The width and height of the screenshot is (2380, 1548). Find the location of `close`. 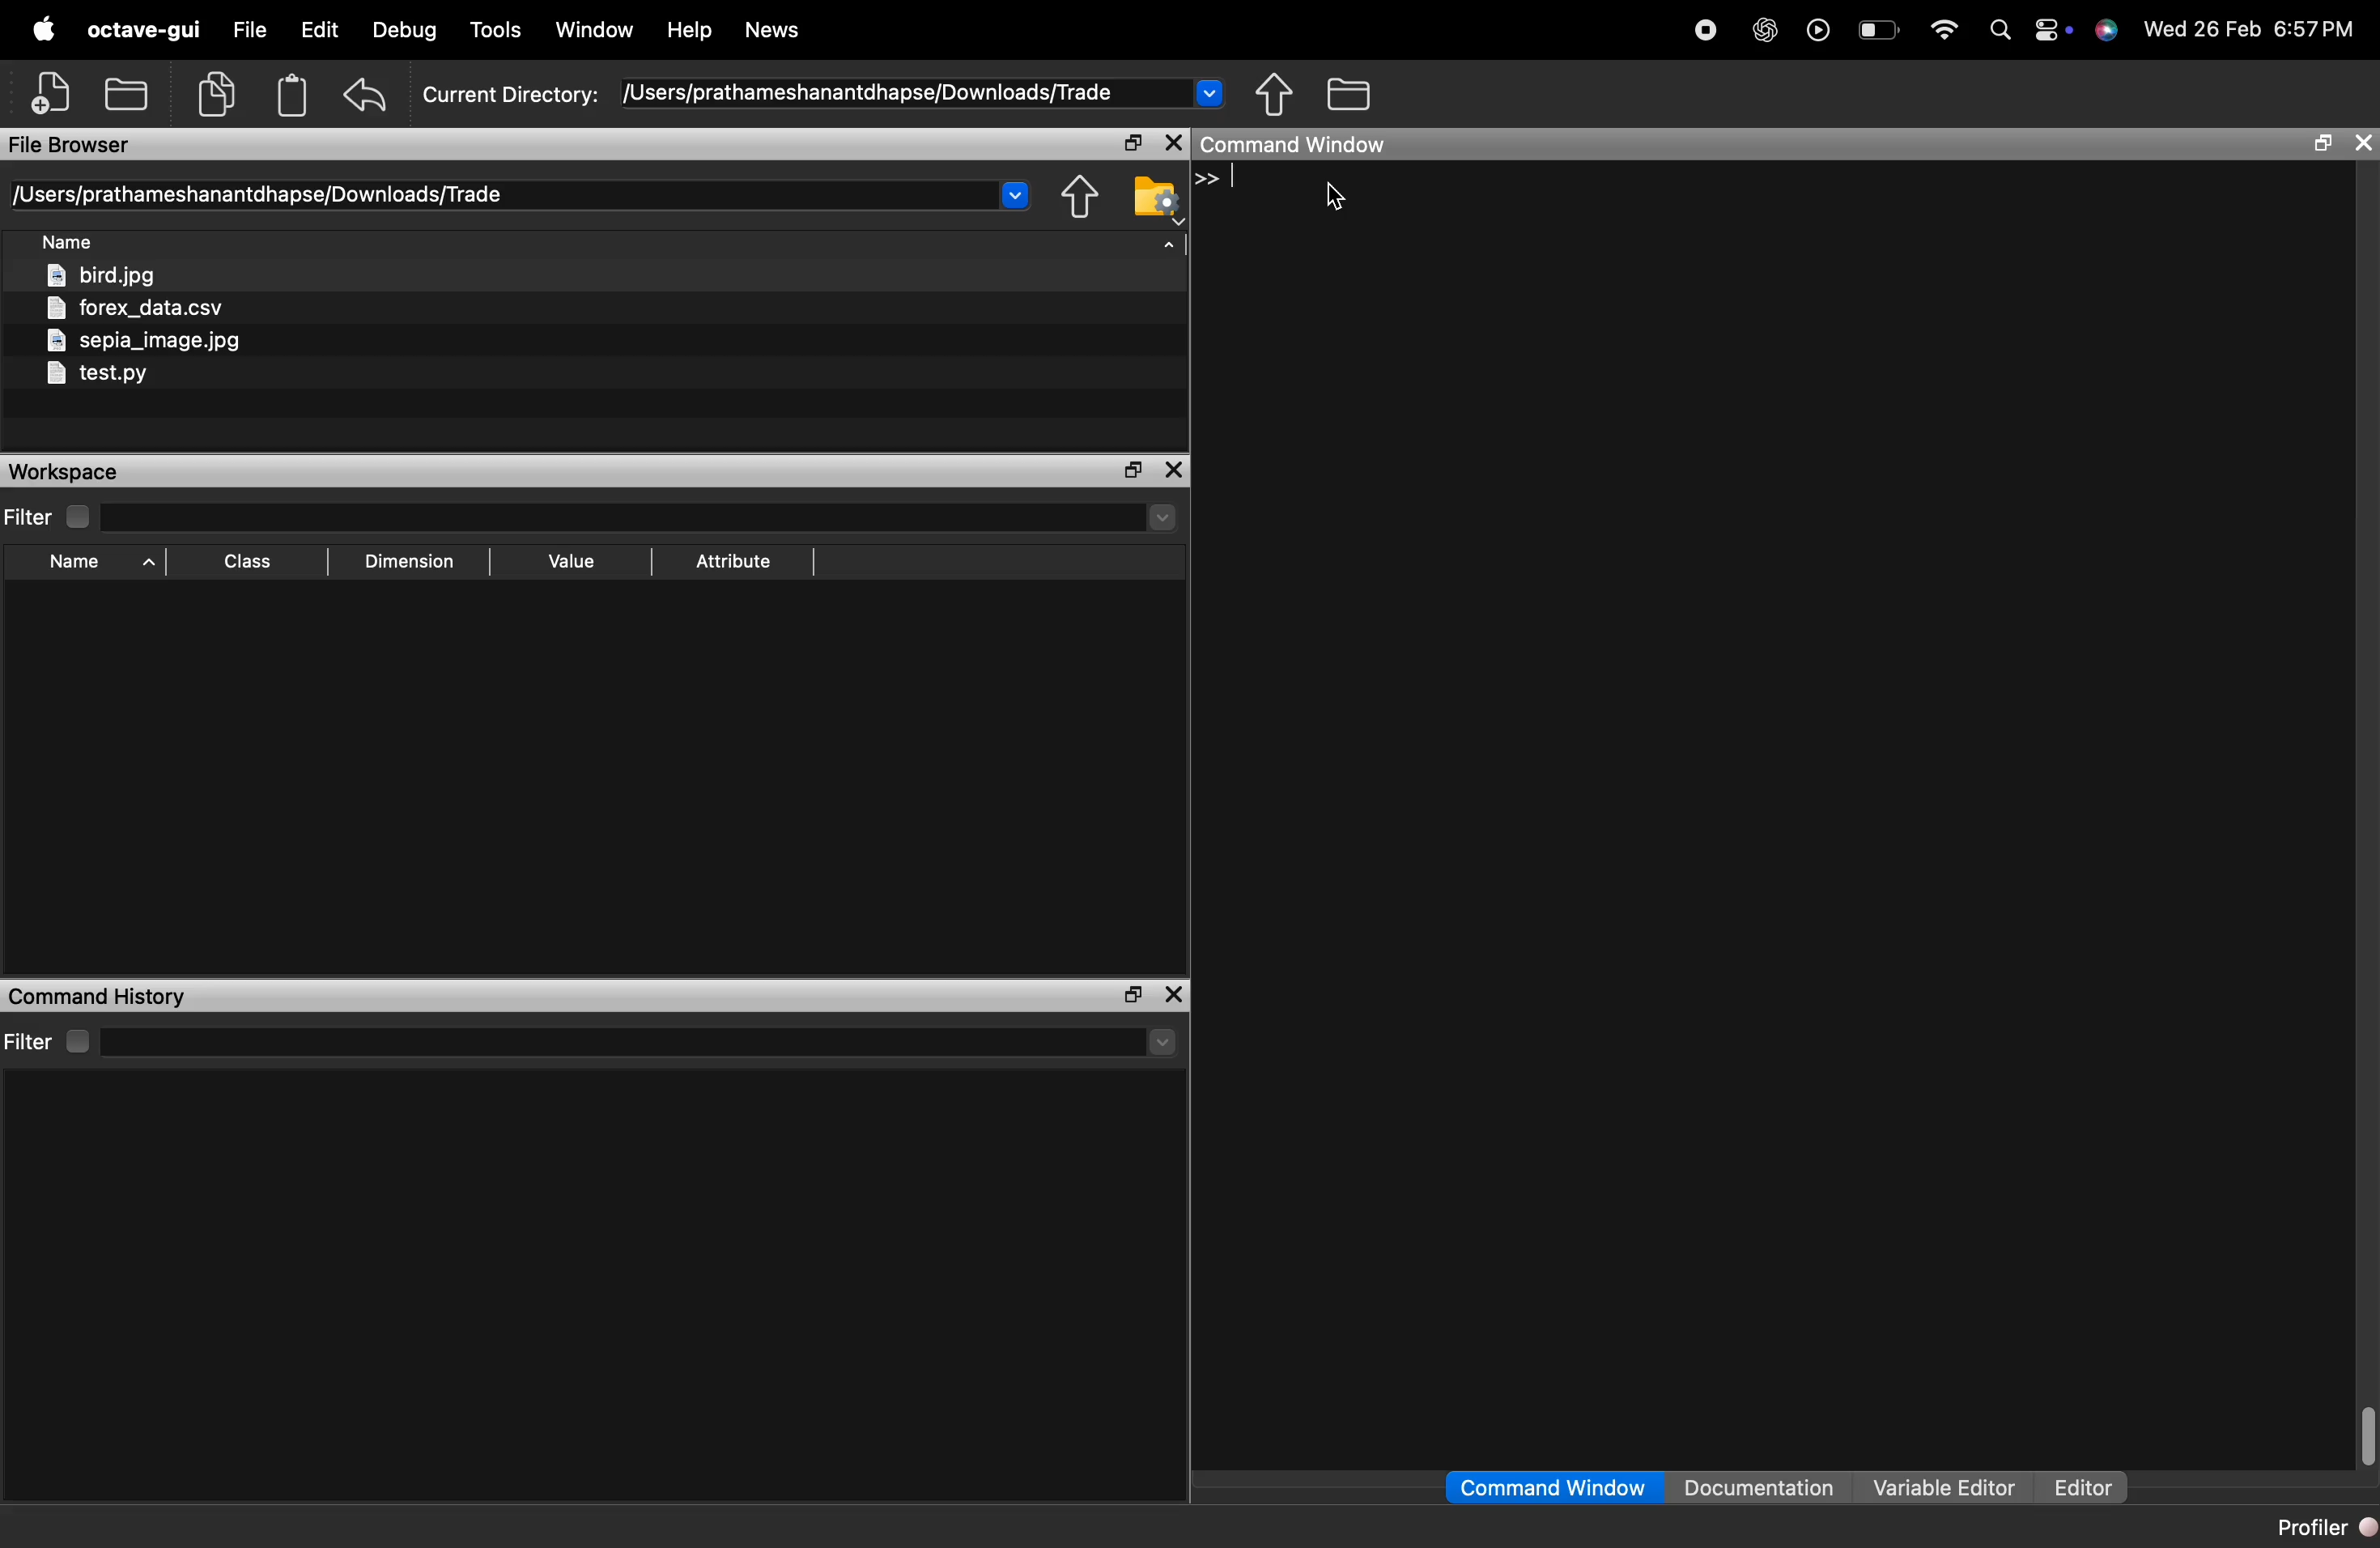

close is located at coordinates (1175, 996).